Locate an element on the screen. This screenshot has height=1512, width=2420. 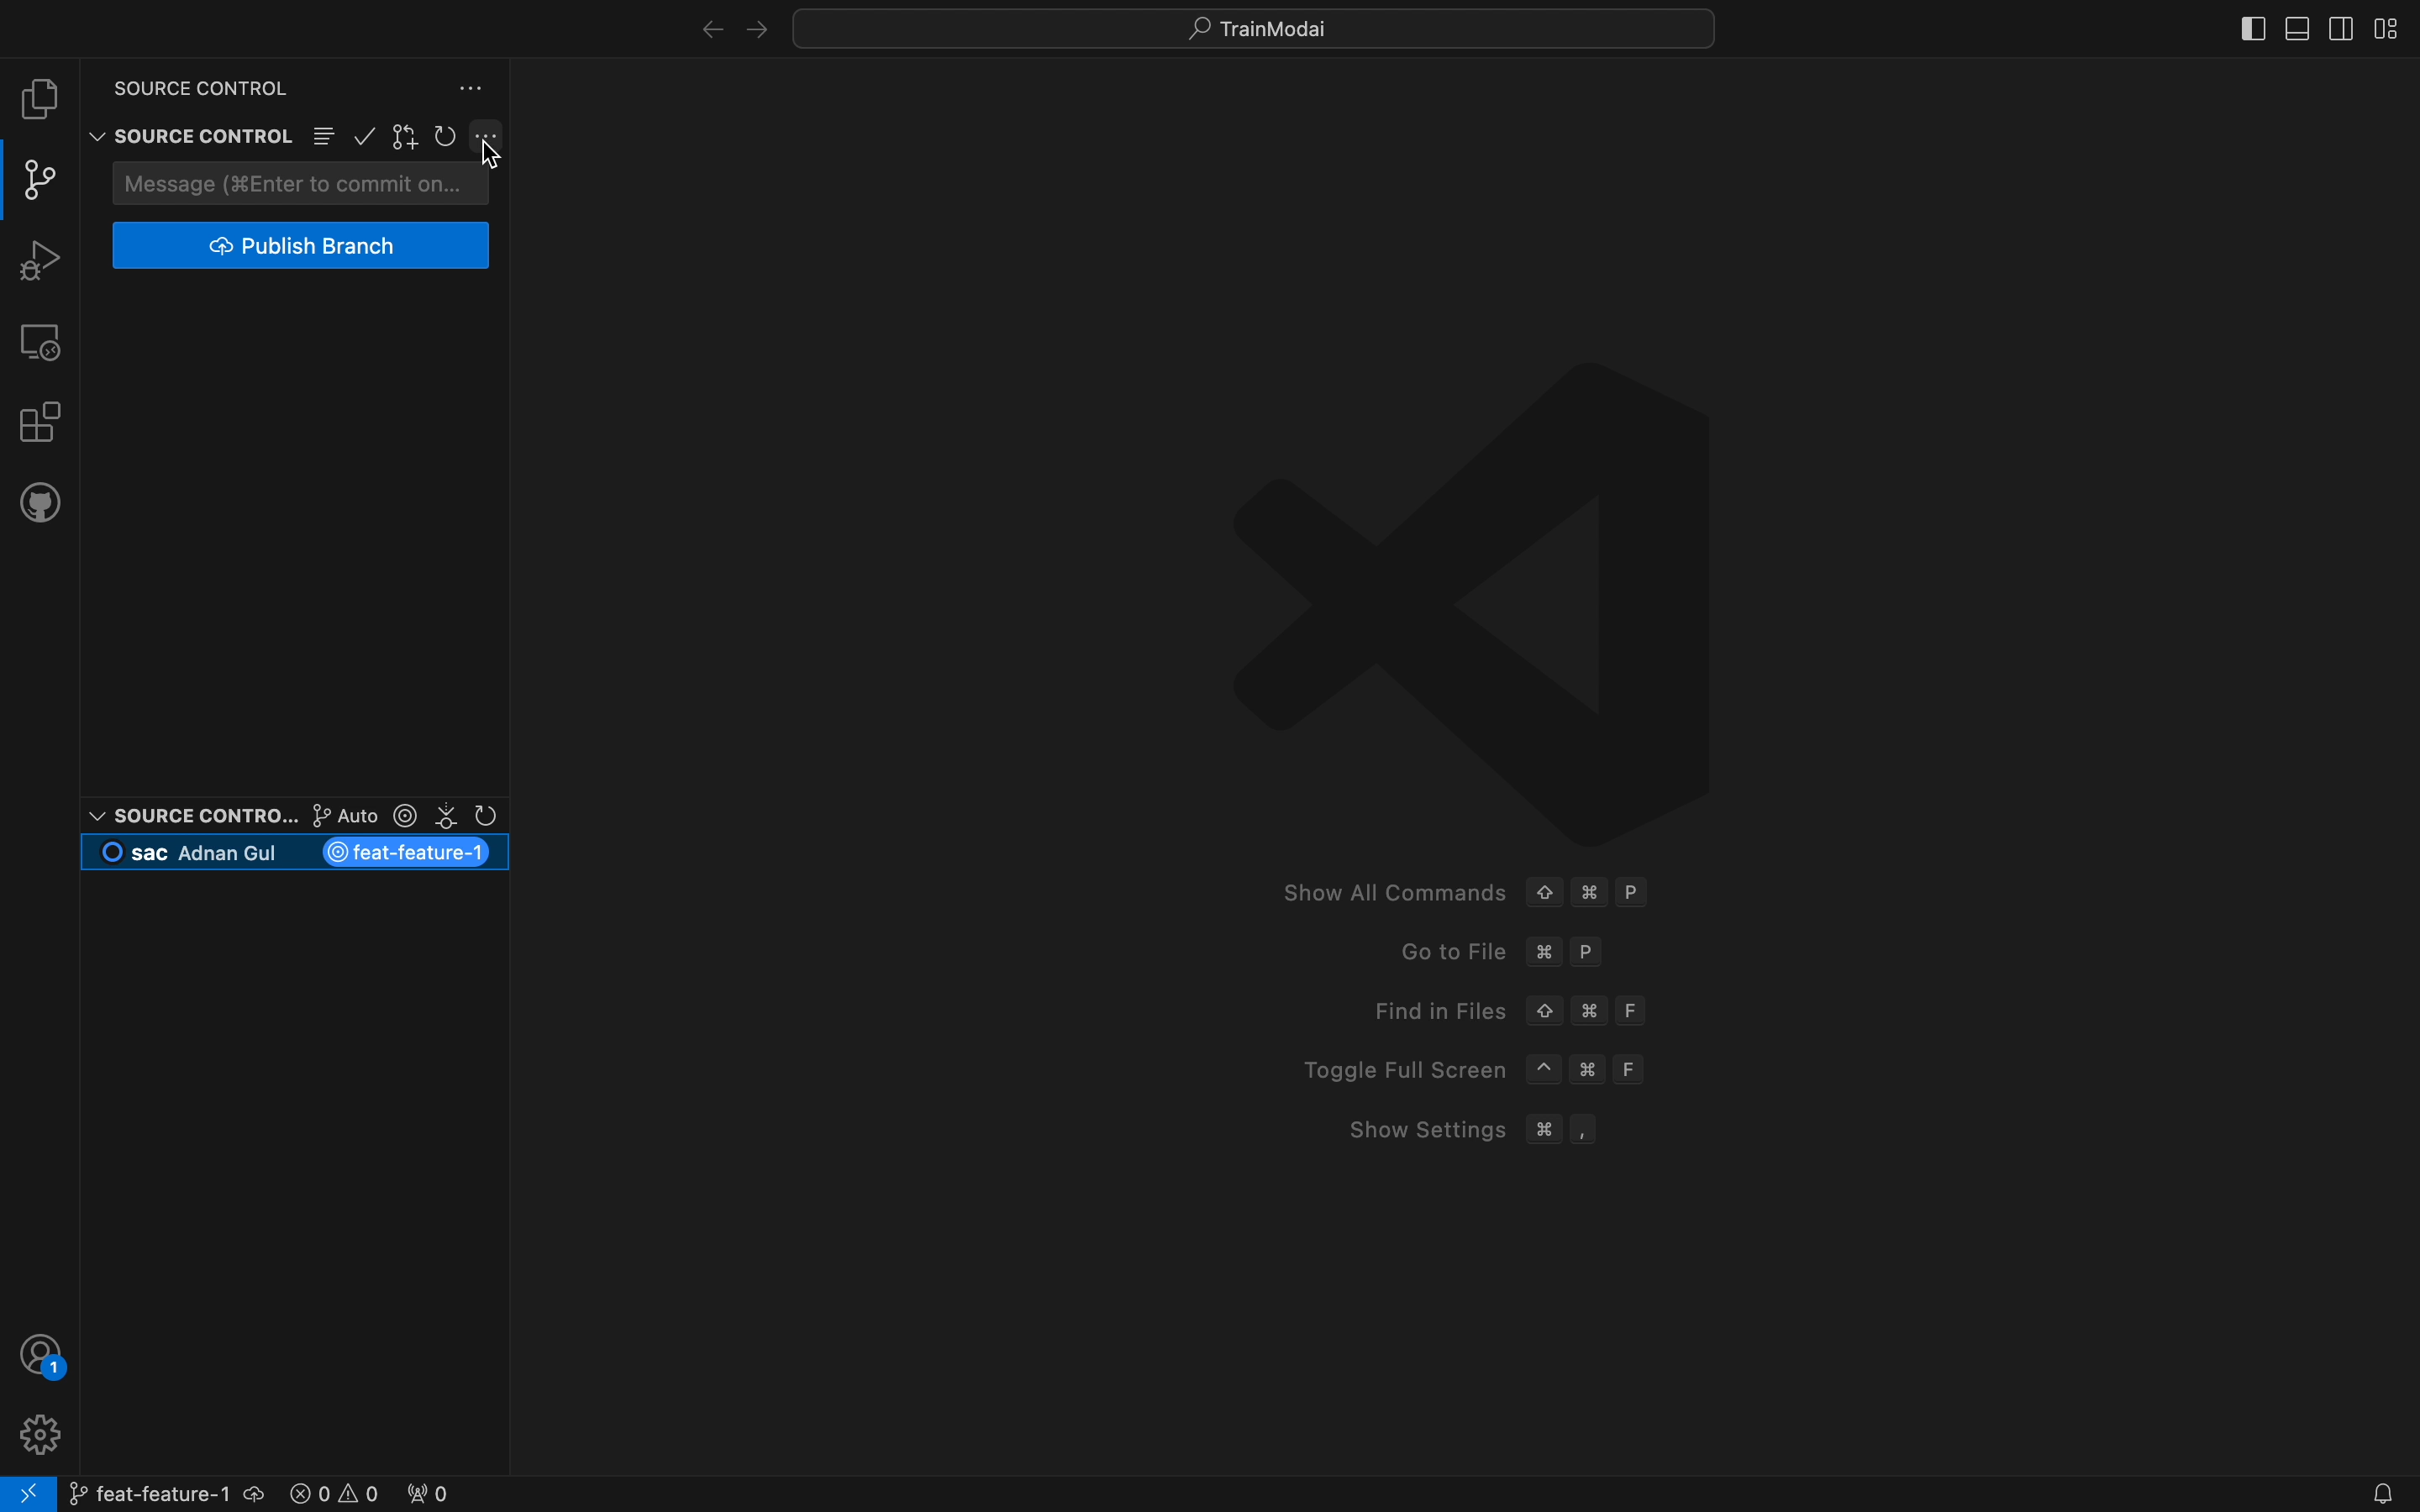
Cursor is located at coordinates (491, 161).